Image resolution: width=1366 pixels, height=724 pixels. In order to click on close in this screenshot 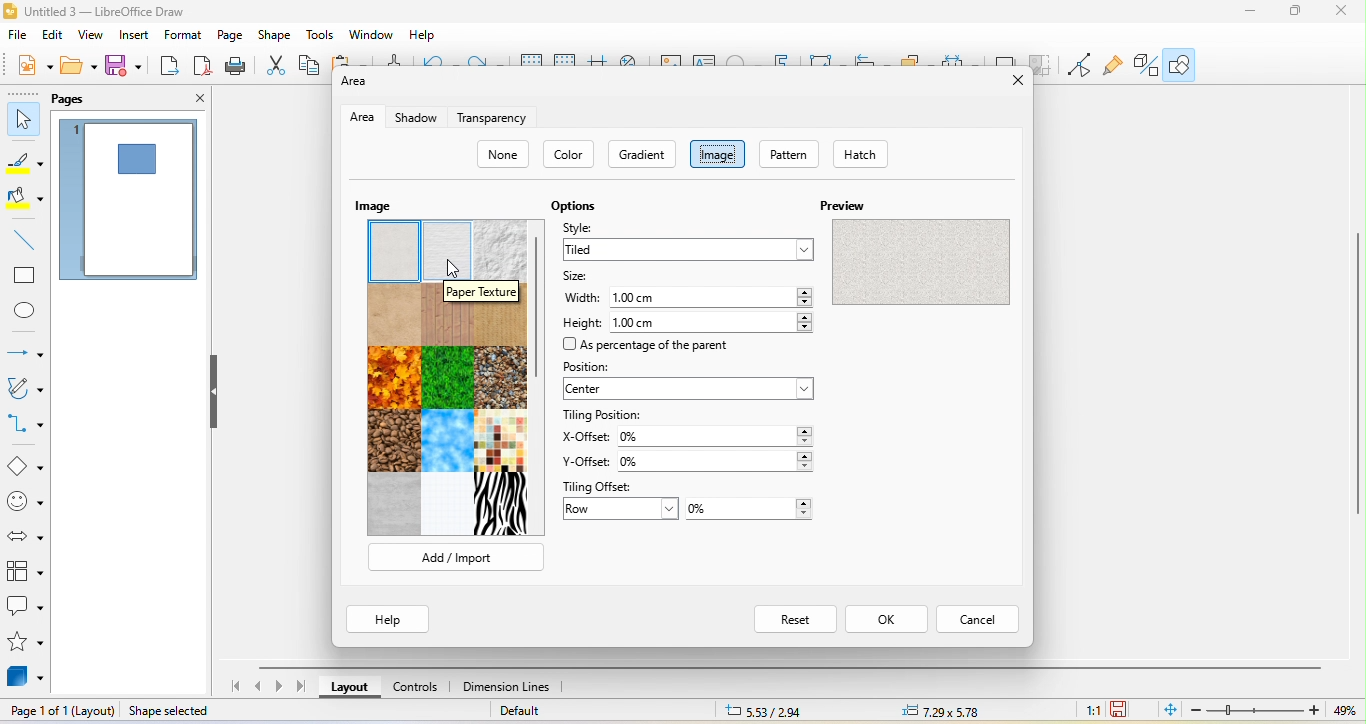, I will do `click(188, 99)`.